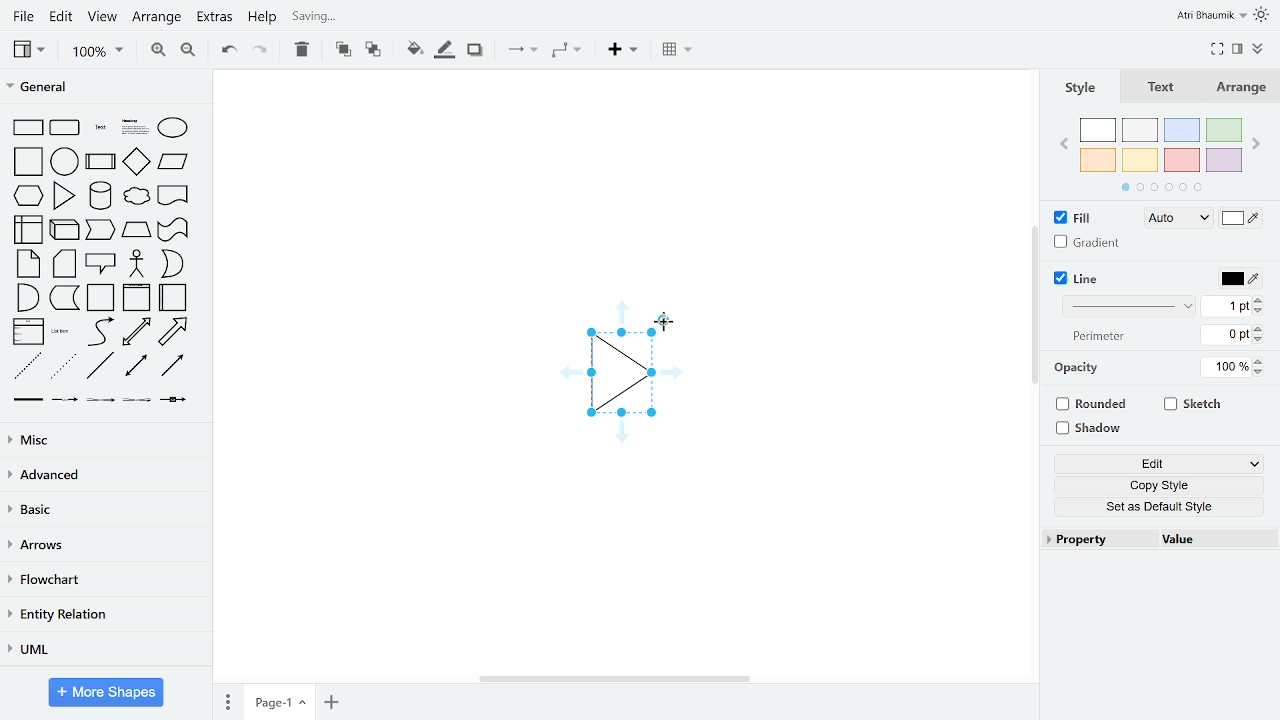  I want to click on misc, so click(102, 442).